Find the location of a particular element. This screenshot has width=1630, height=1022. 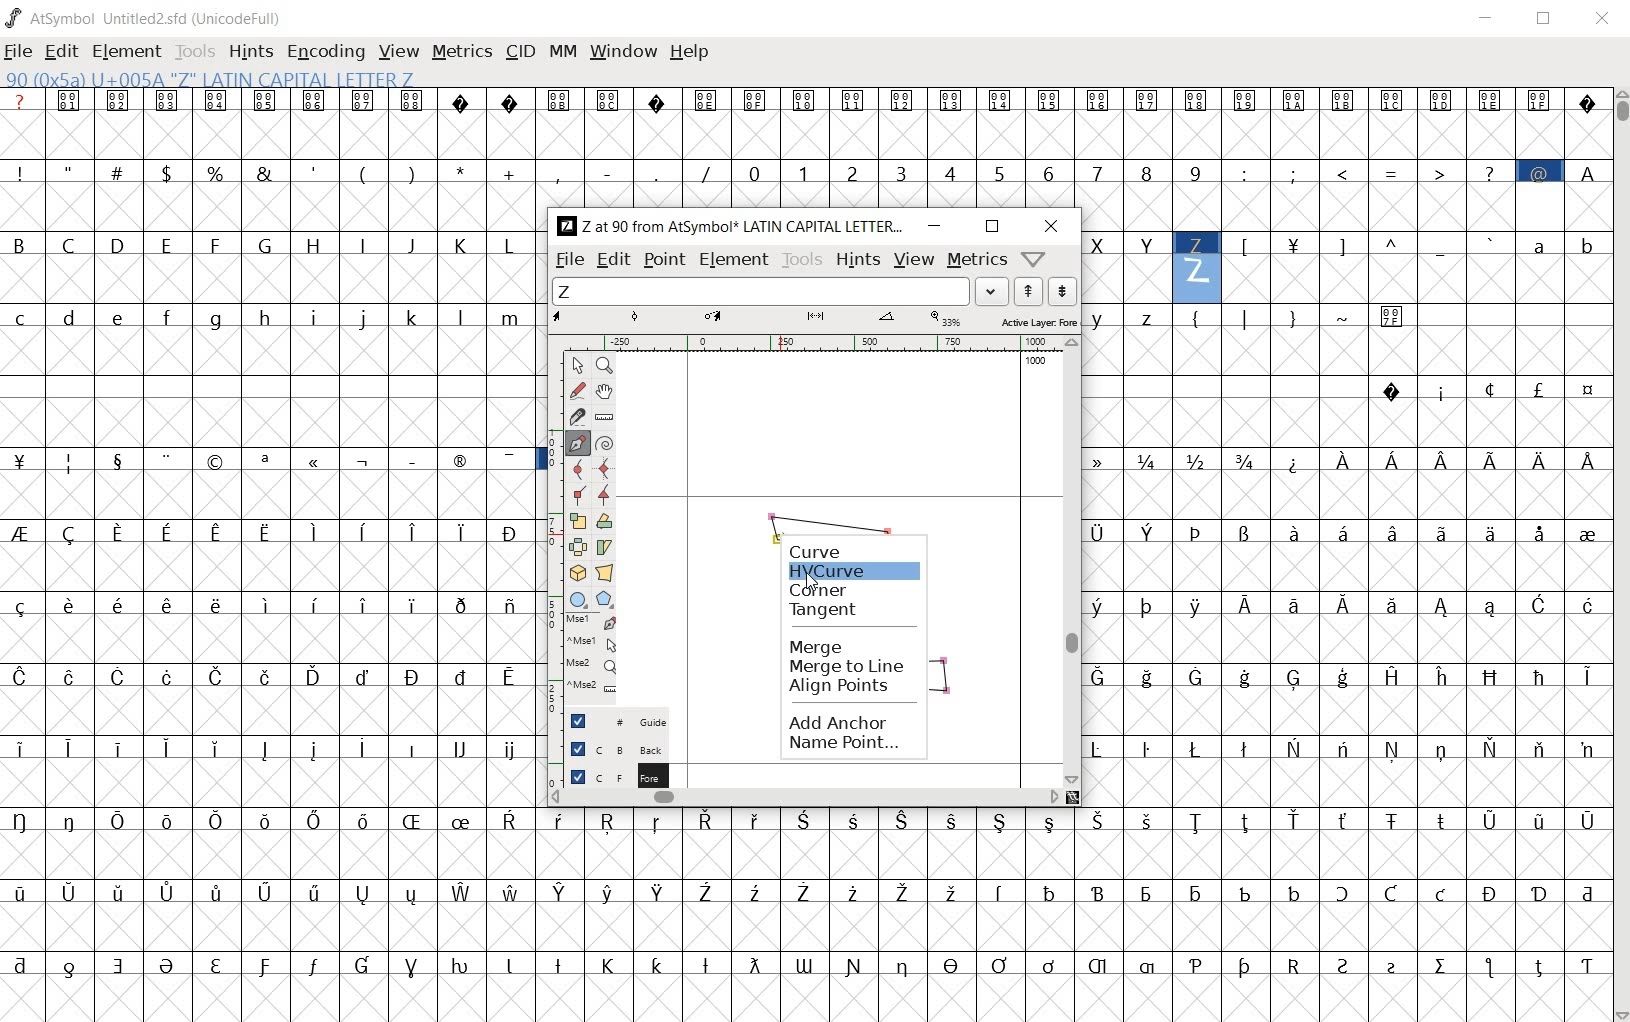

metrics is located at coordinates (977, 261).